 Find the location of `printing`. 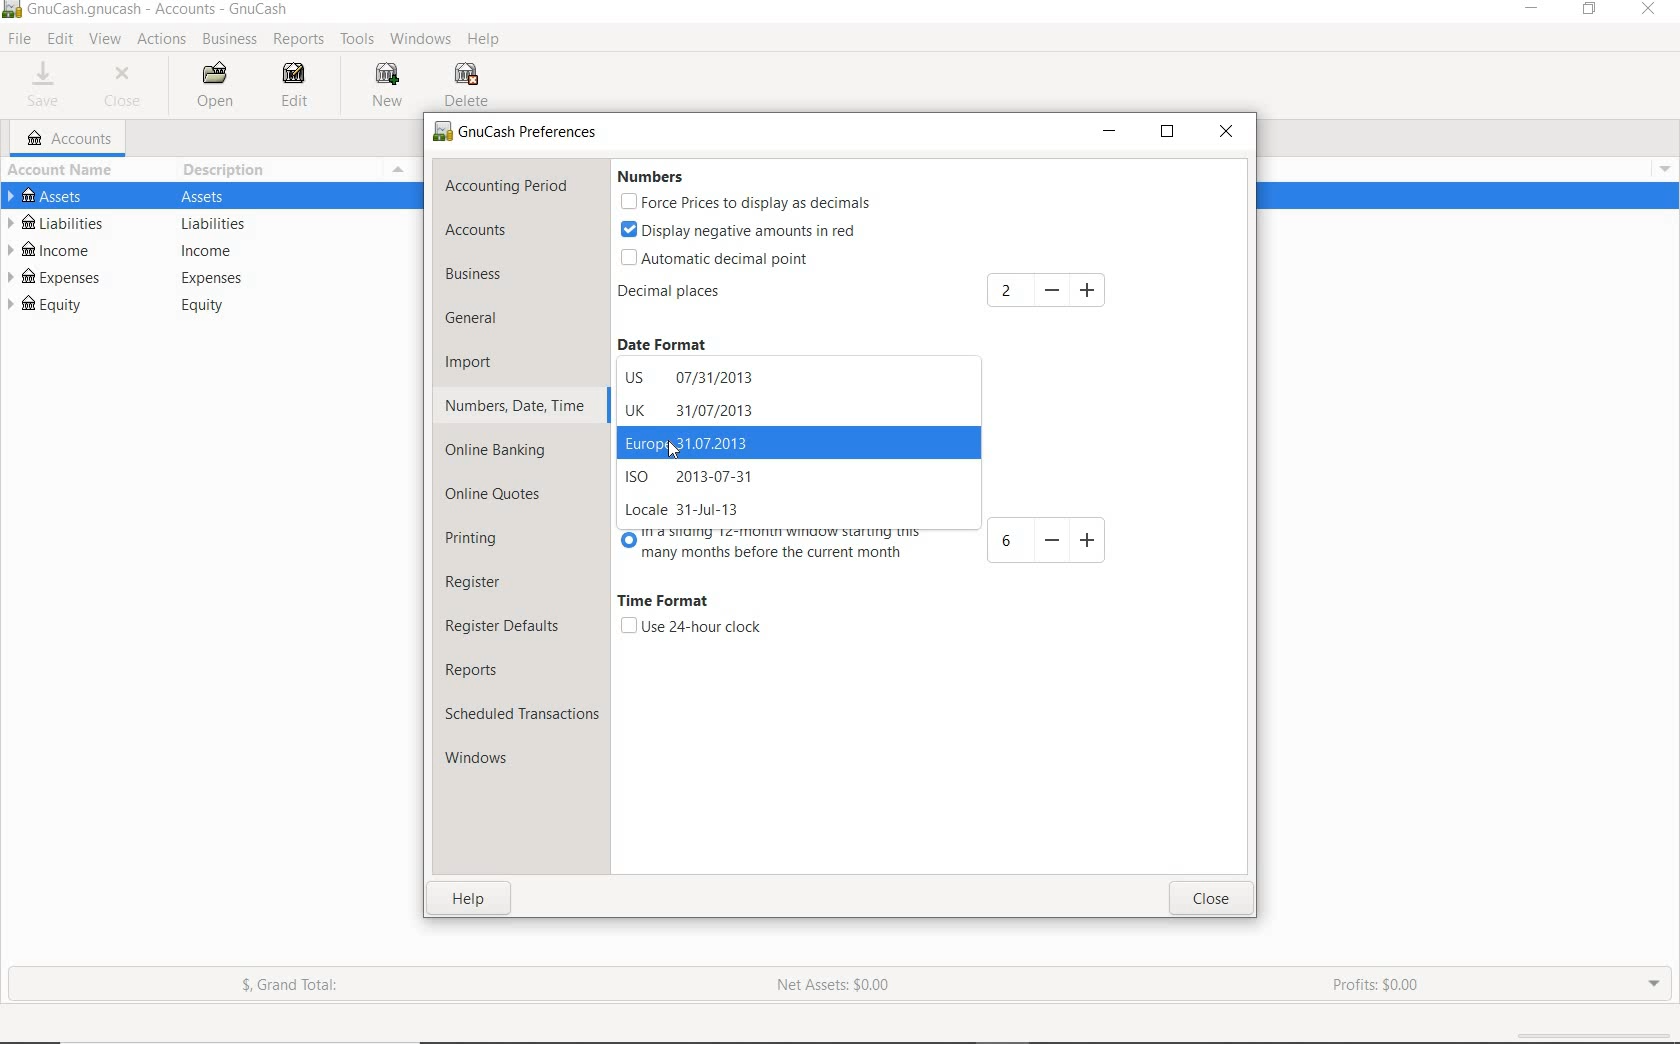

printing is located at coordinates (486, 541).